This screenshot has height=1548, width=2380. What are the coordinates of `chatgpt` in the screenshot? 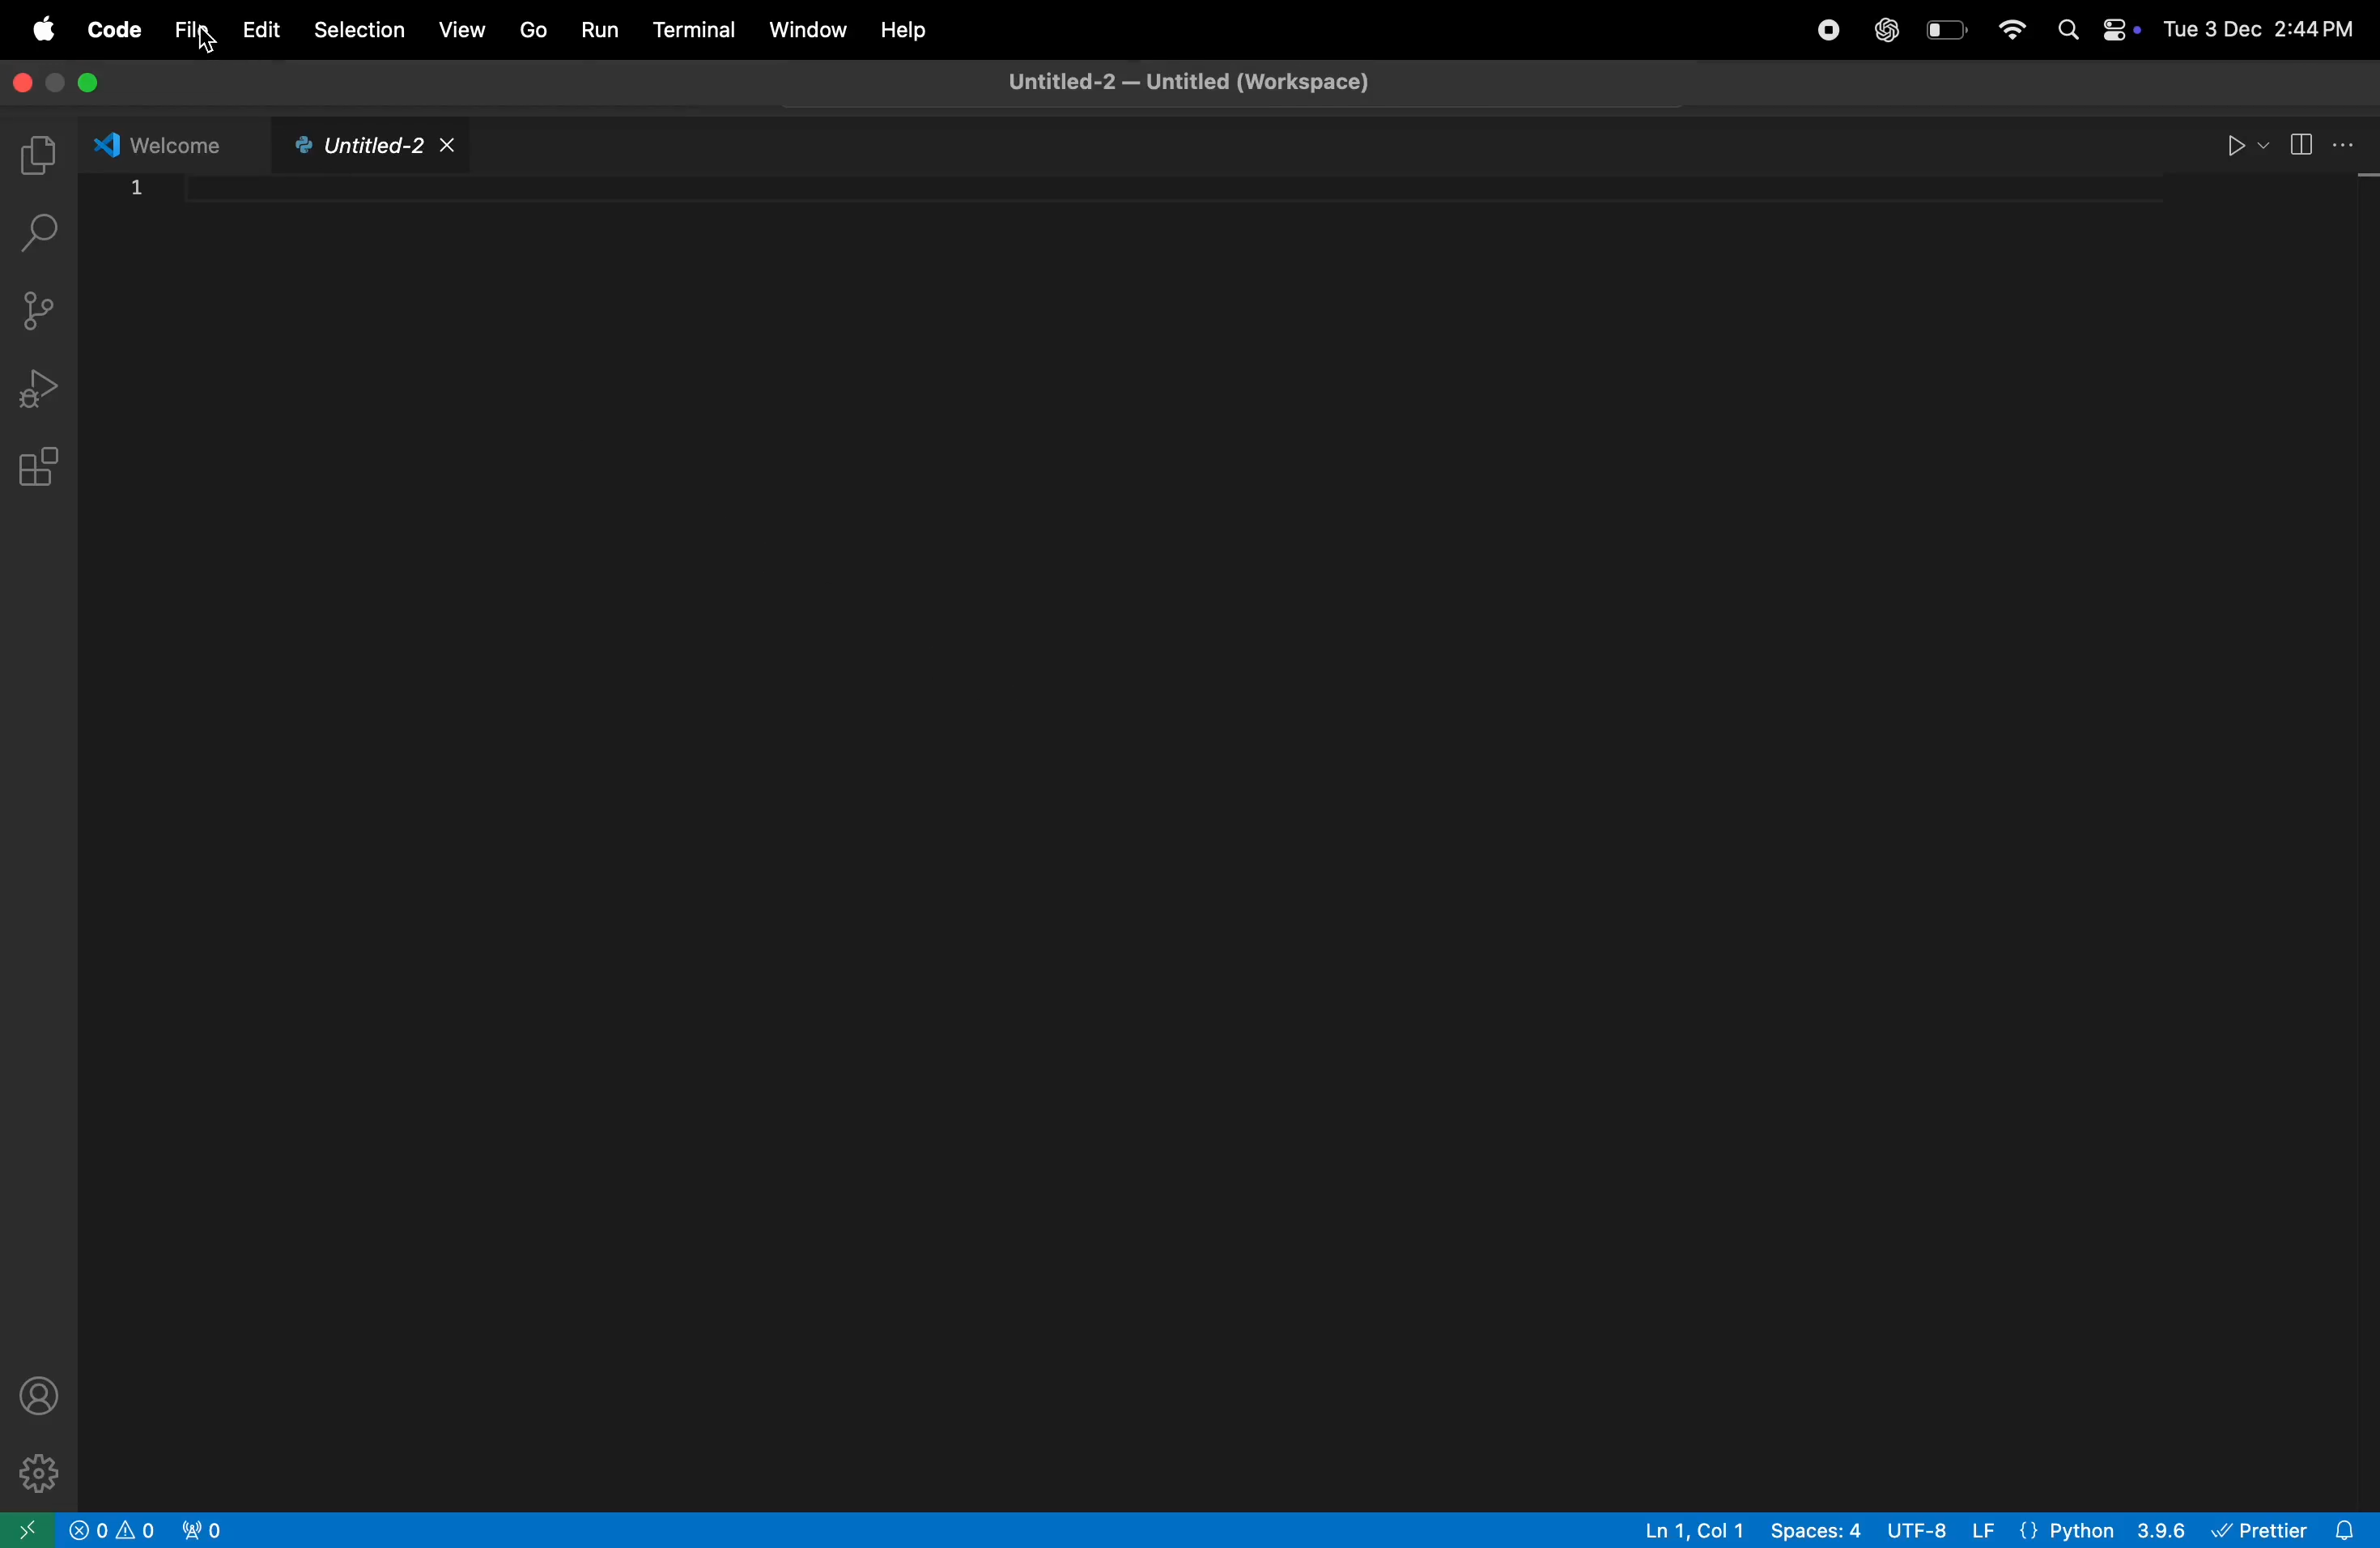 It's located at (1888, 32).